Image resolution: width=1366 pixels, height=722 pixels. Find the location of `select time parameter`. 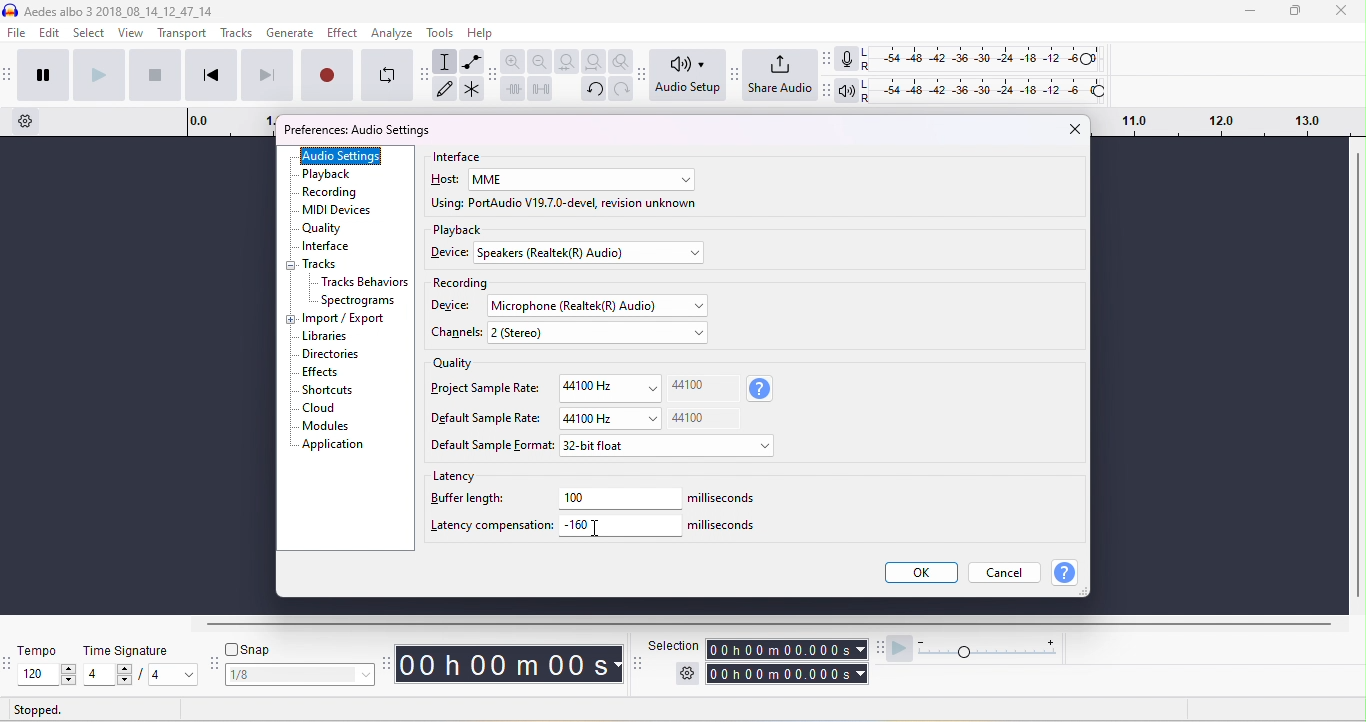

select time parameter is located at coordinates (861, 674).